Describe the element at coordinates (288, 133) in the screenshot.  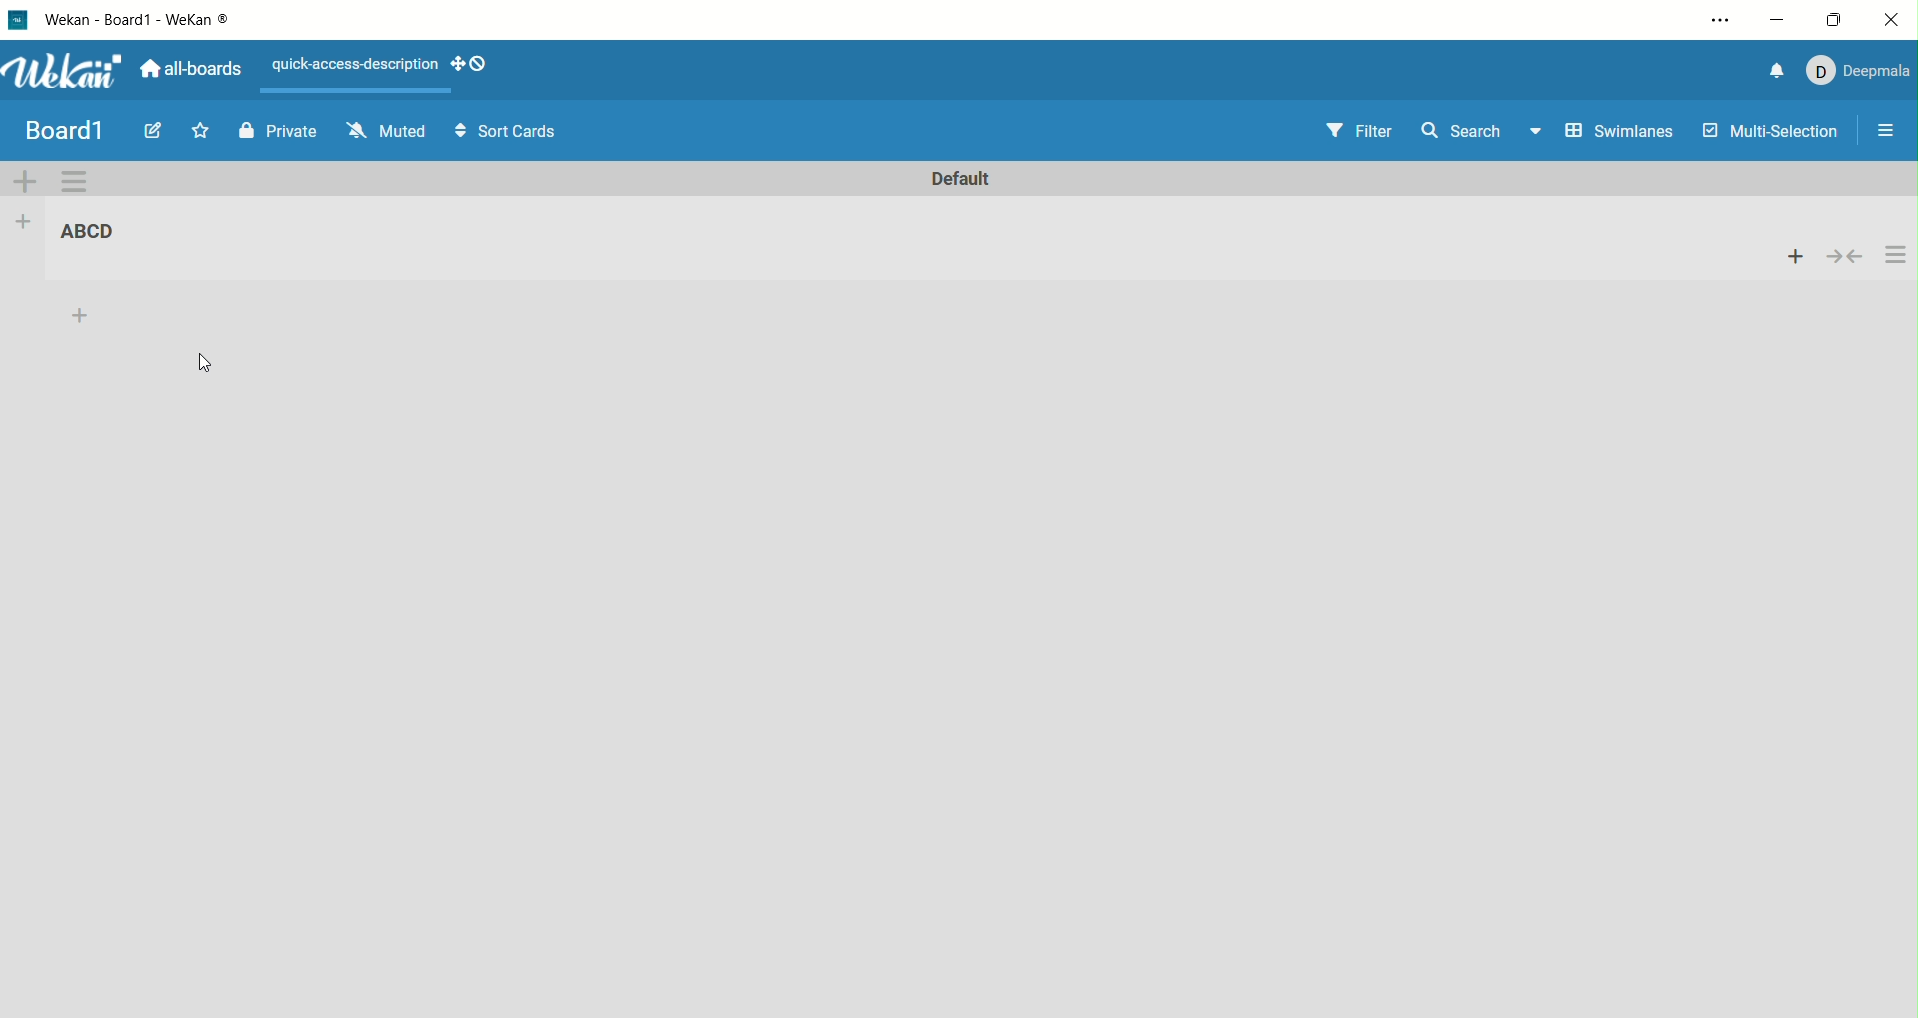
I see `private` at that location.